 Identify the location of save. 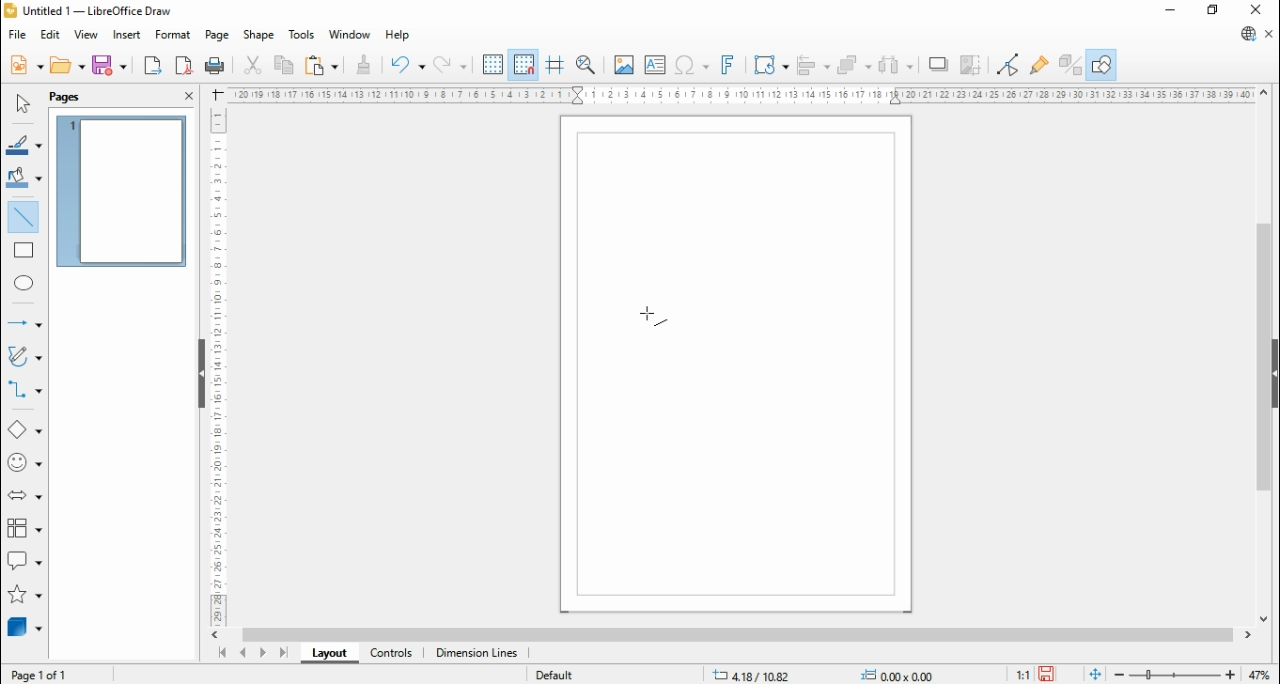
(1047, 674).